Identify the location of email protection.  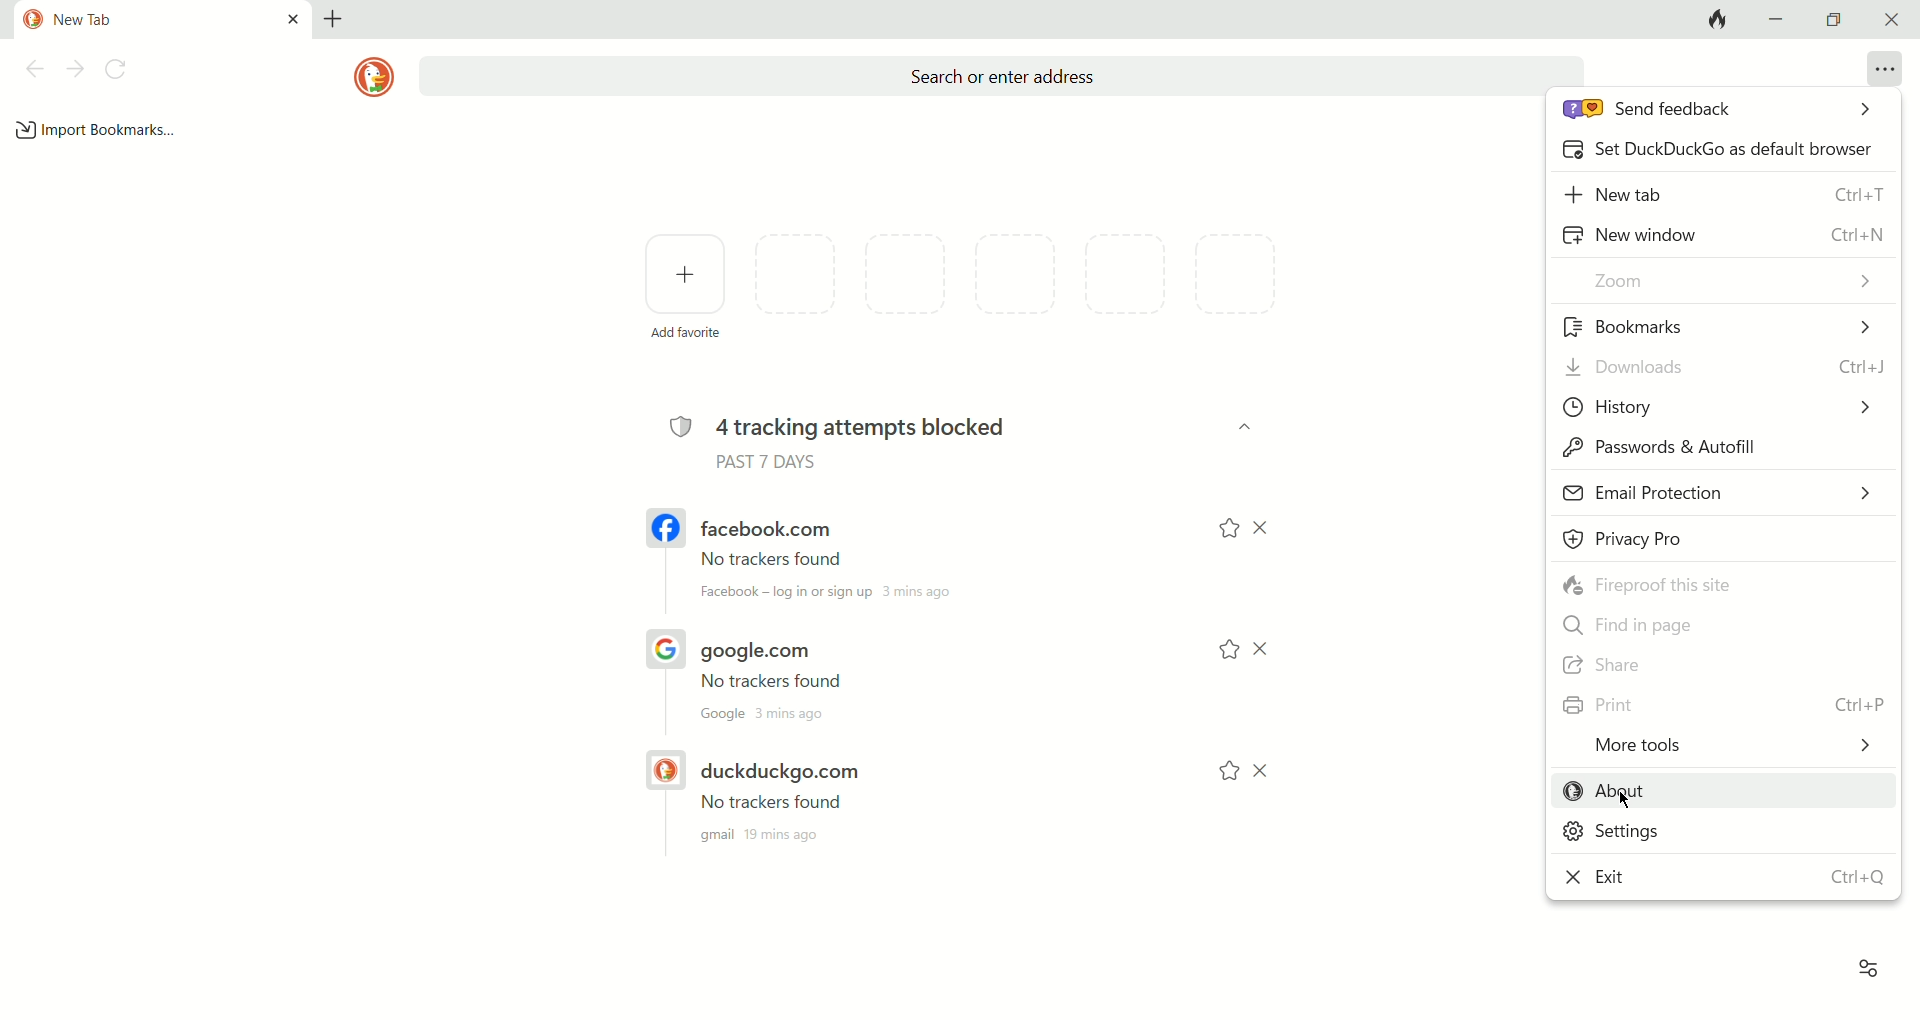
(1718, 495).